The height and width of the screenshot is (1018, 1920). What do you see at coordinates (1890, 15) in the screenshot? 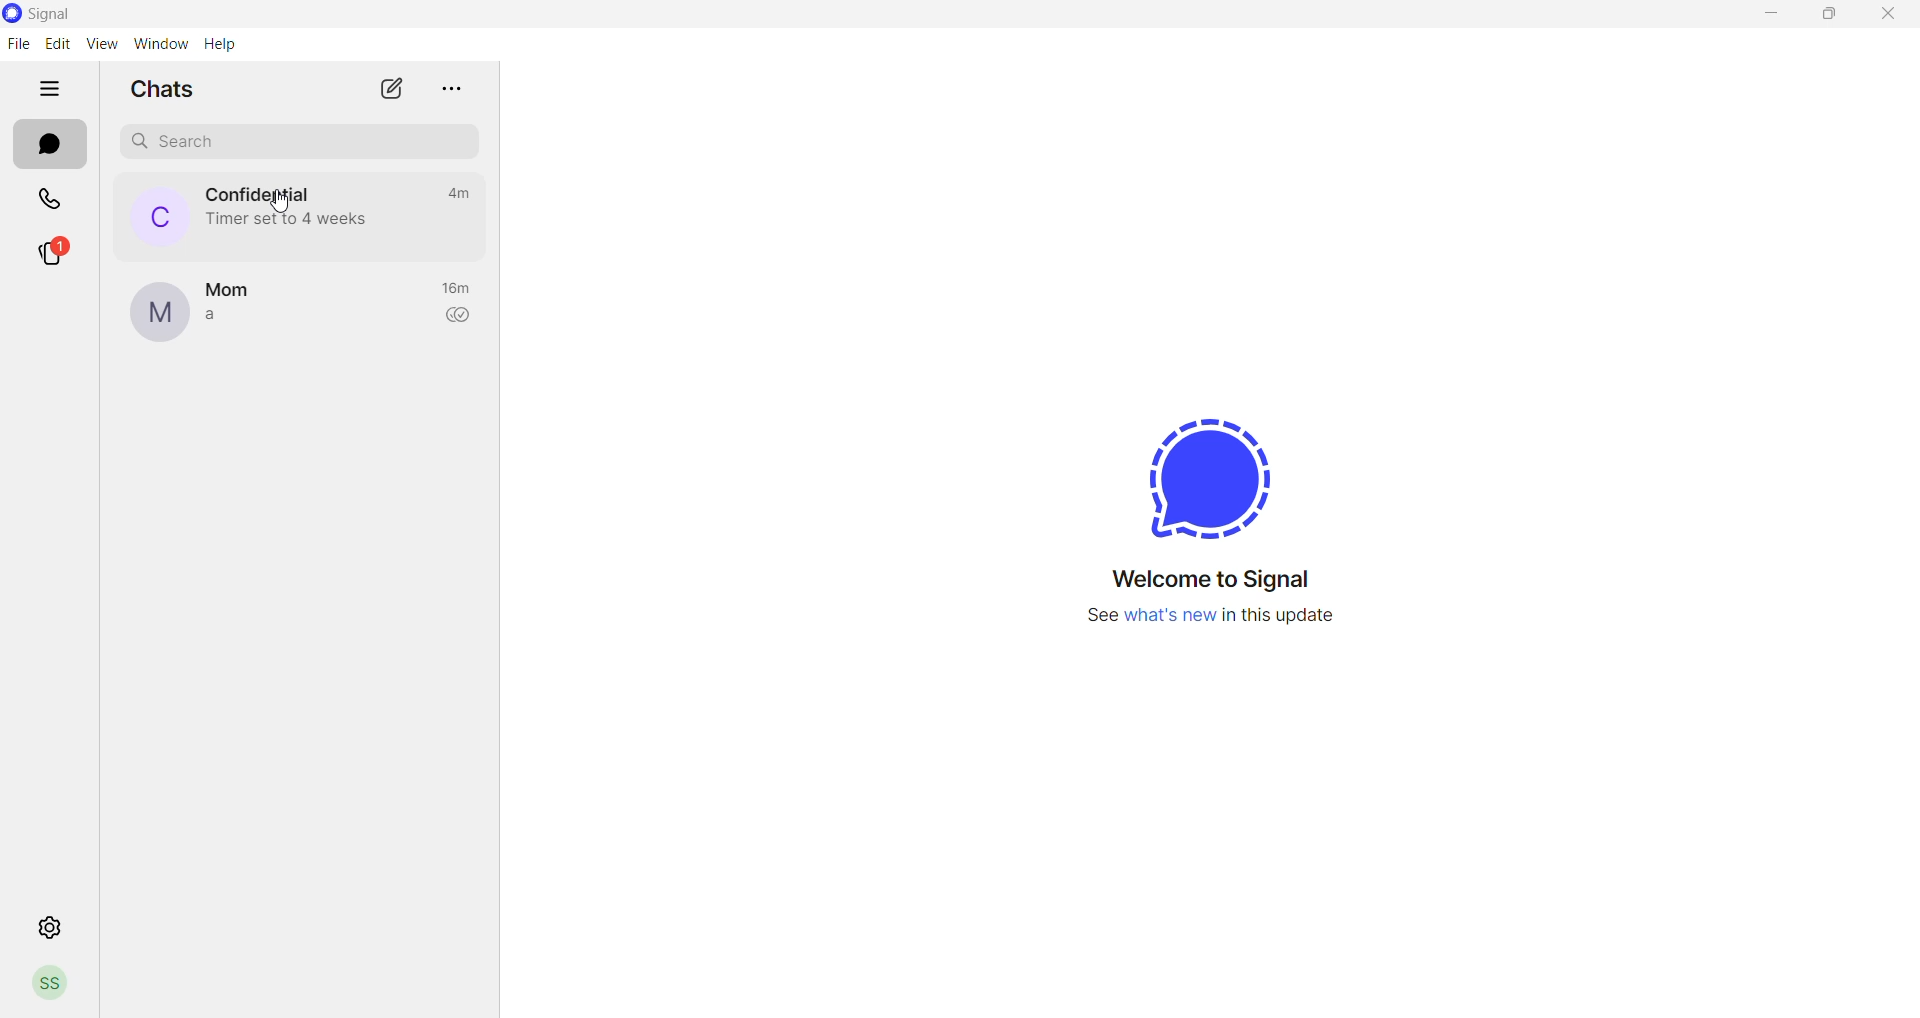
I see `close` at bounding box center [1890, 15].